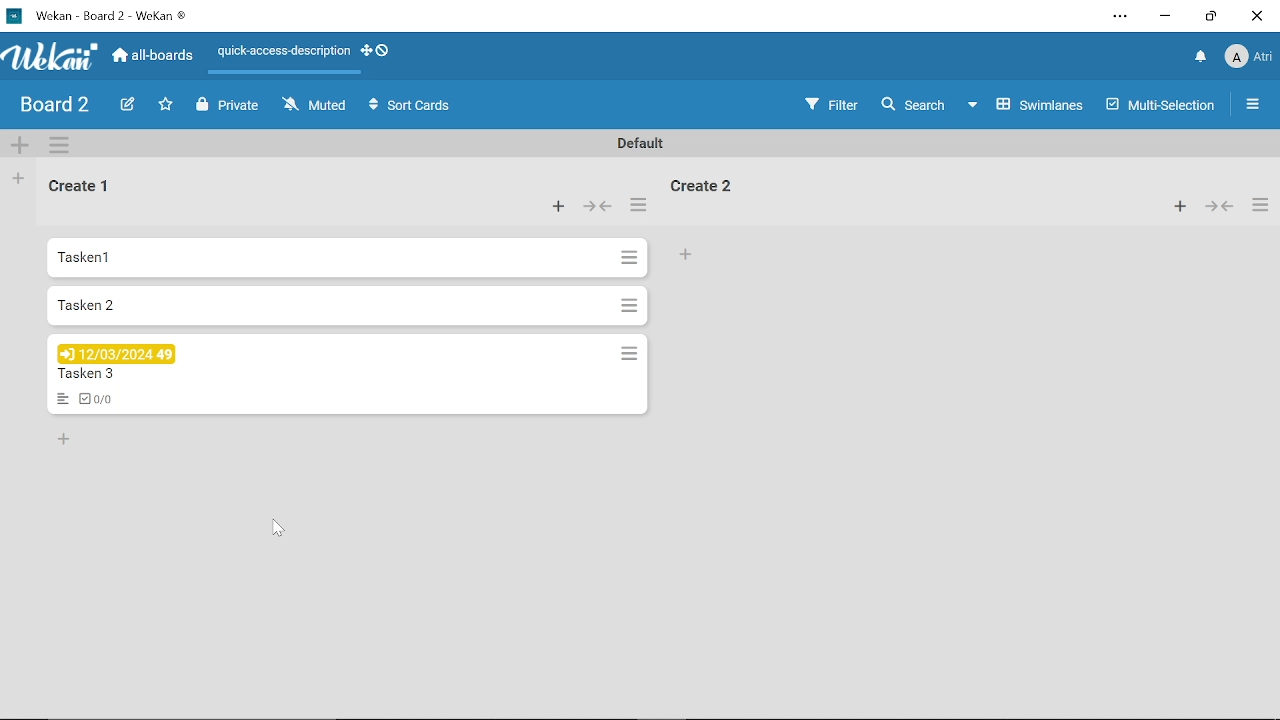  I want to click on Logo, so click(49, 58).